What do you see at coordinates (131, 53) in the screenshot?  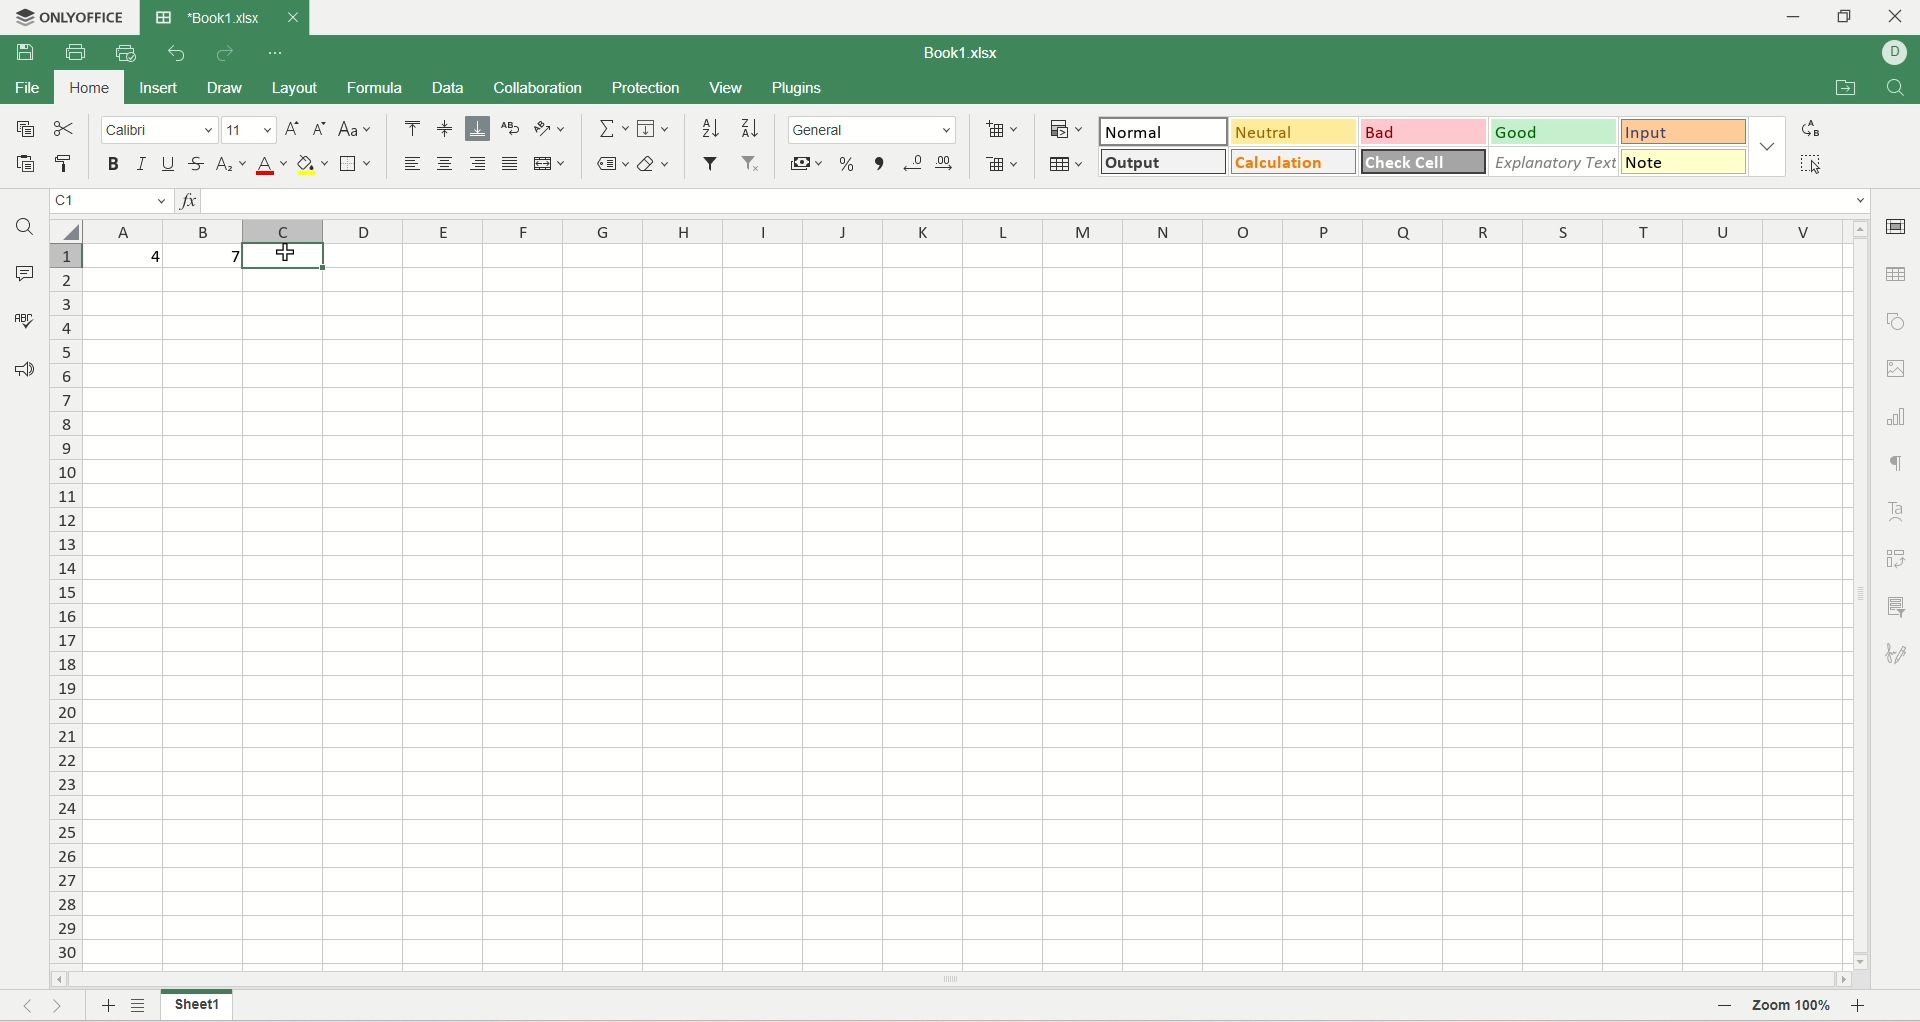 I see `print preview` at bounding box center [131, 53].